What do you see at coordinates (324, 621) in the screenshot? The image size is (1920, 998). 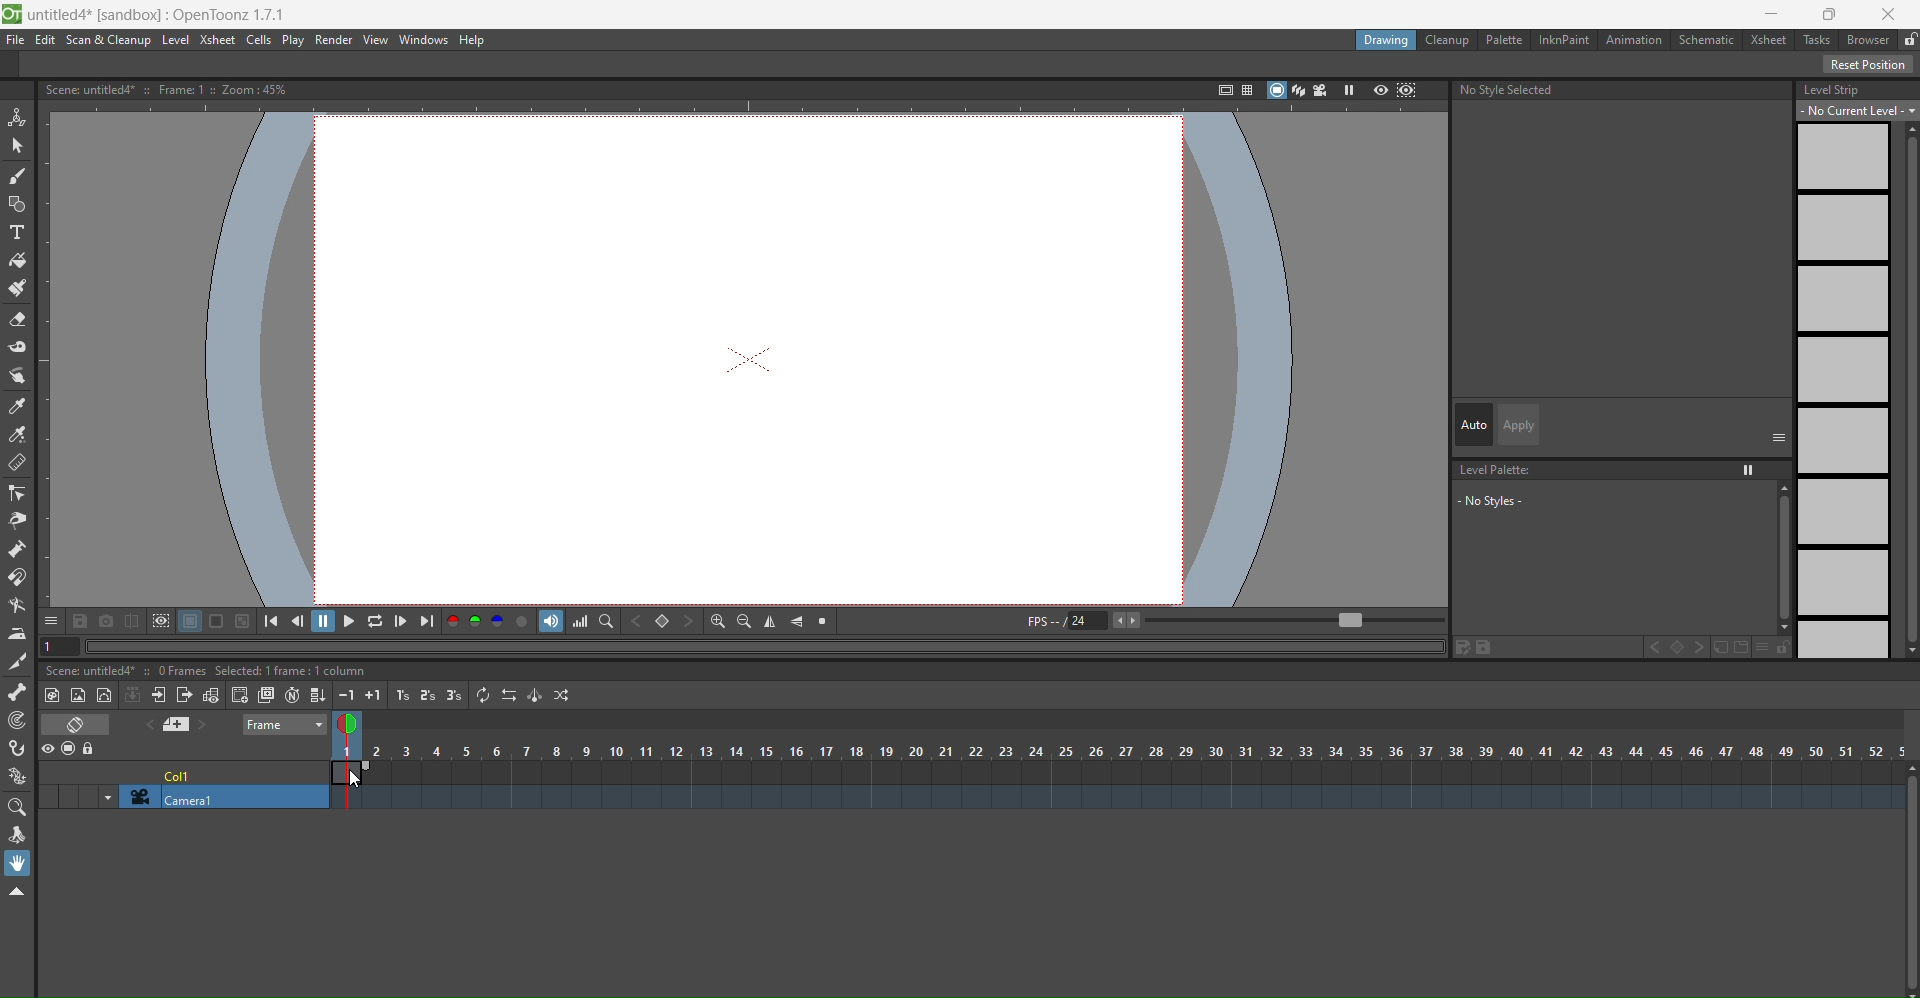 I see `pause` at bounding box center [324, 621].